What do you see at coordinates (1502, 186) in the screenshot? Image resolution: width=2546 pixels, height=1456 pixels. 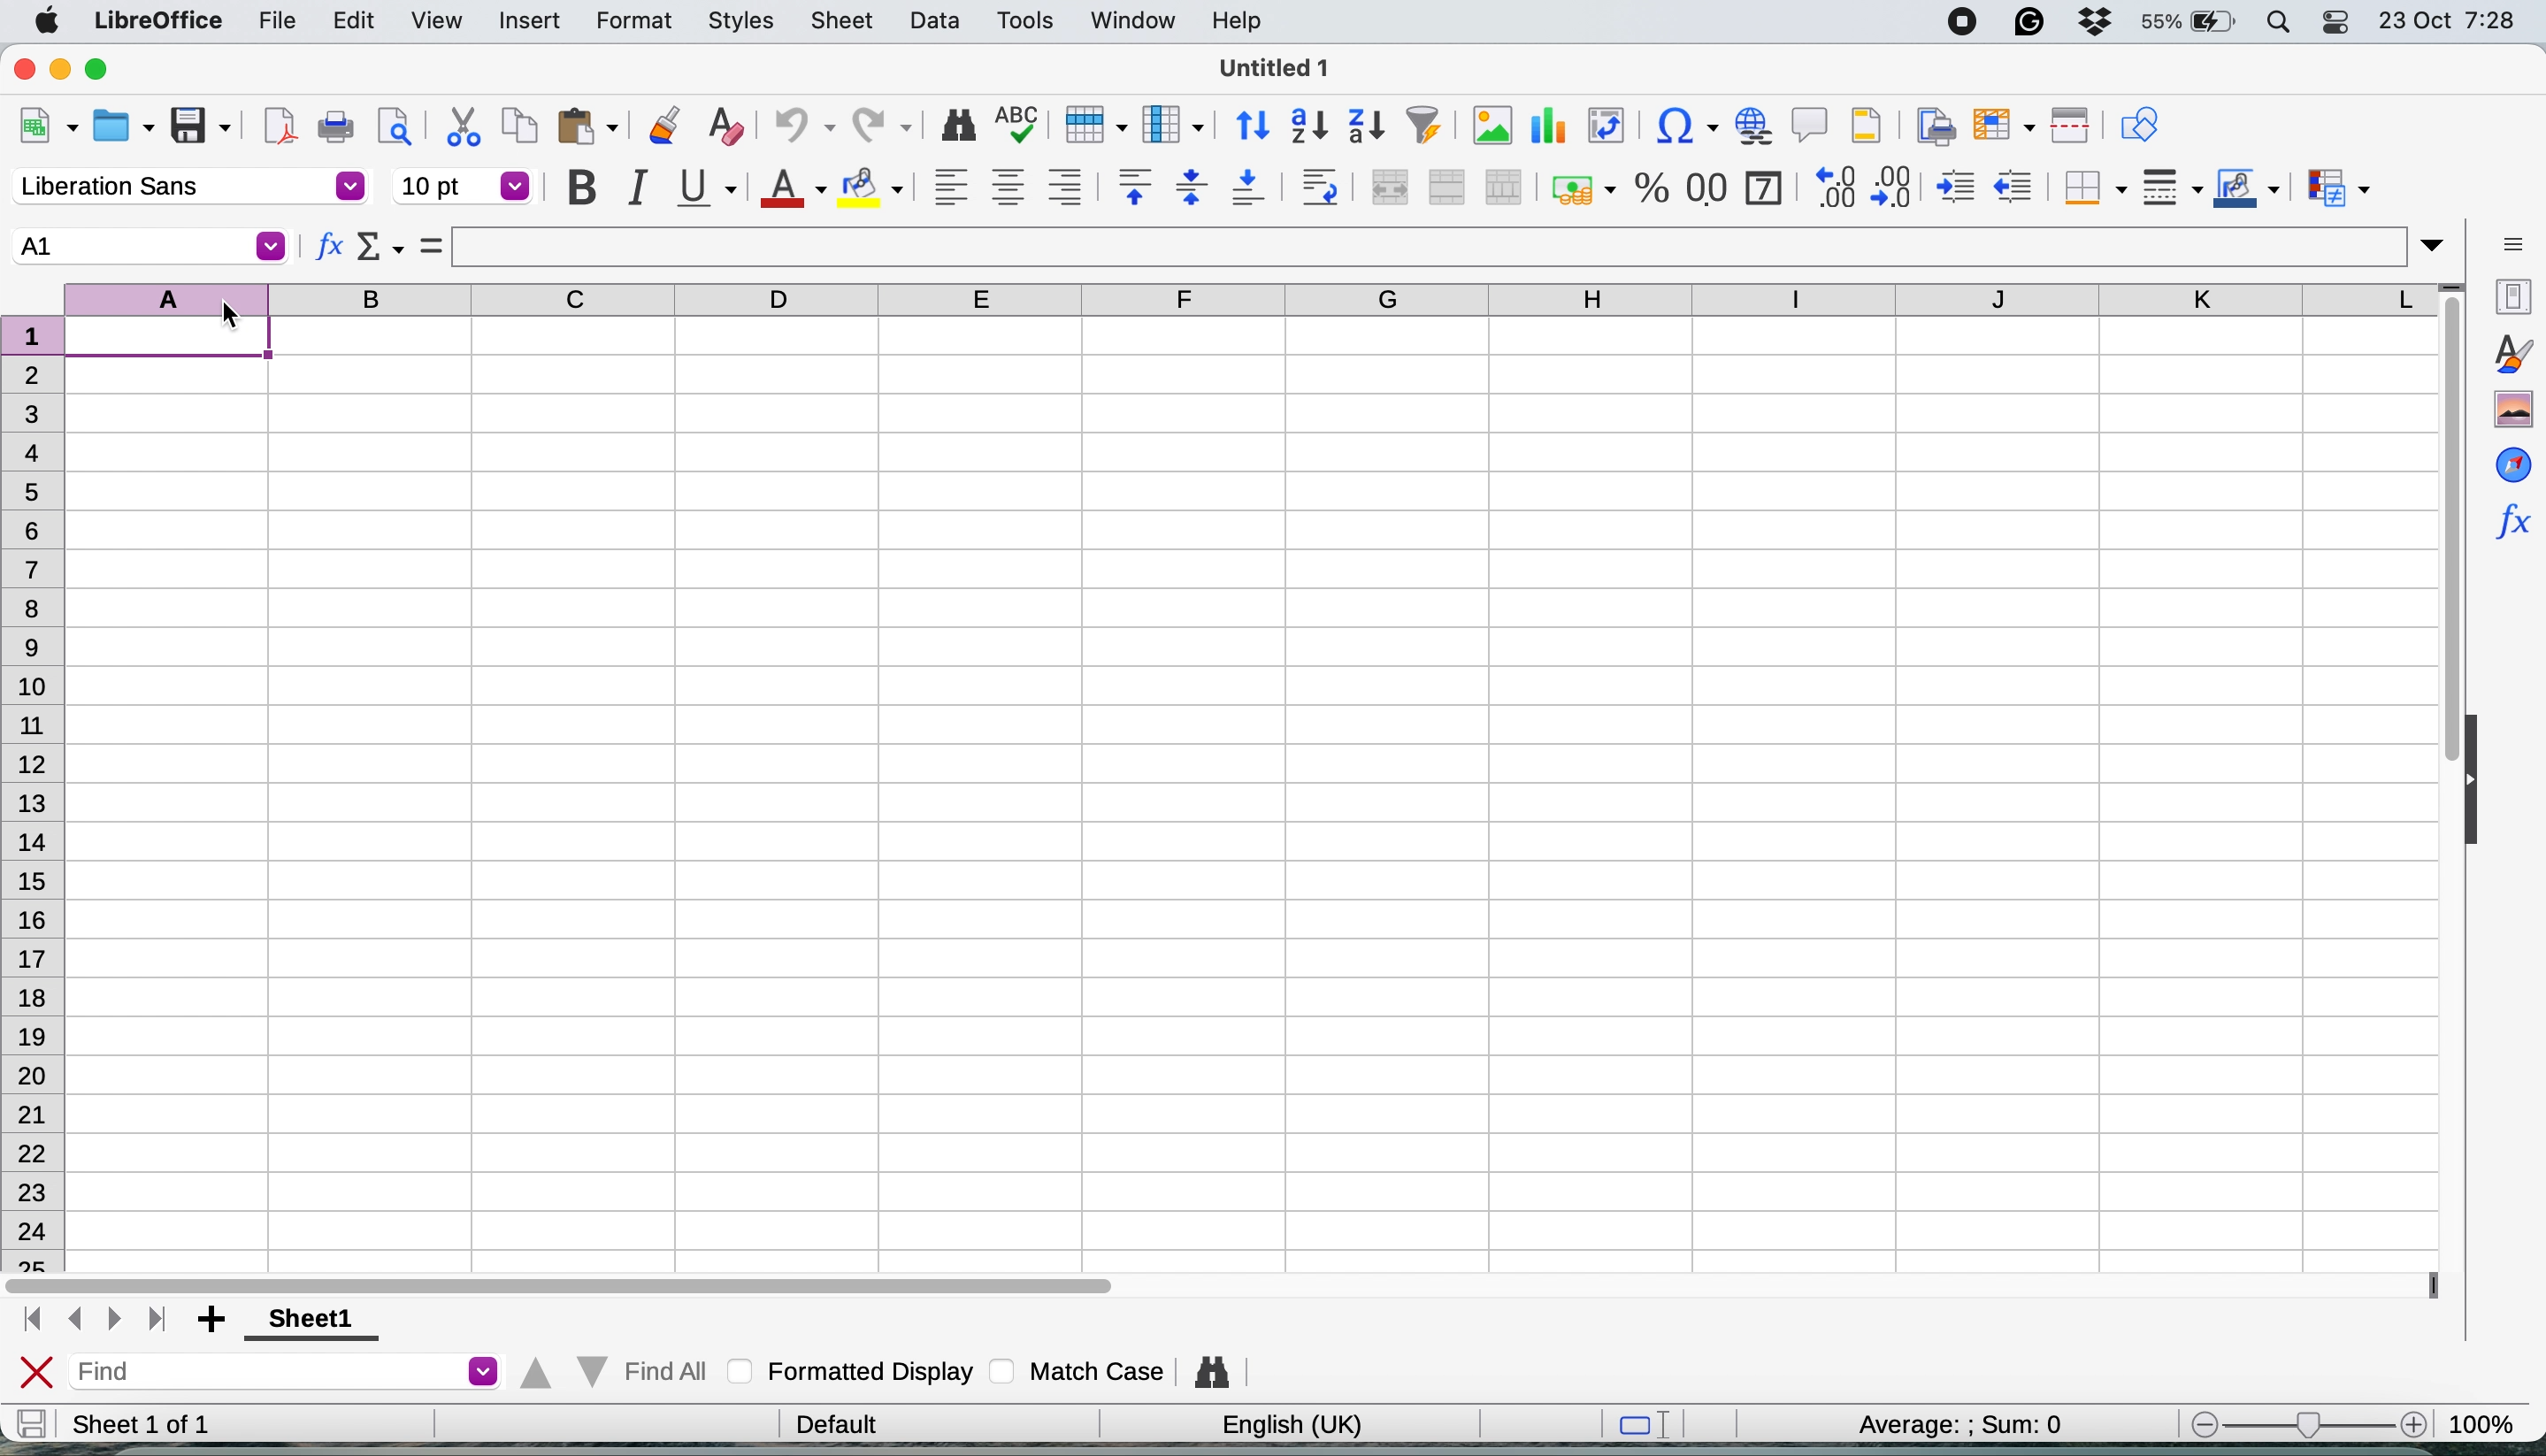 I see `unmerge` at bounding box center [1502, 186].